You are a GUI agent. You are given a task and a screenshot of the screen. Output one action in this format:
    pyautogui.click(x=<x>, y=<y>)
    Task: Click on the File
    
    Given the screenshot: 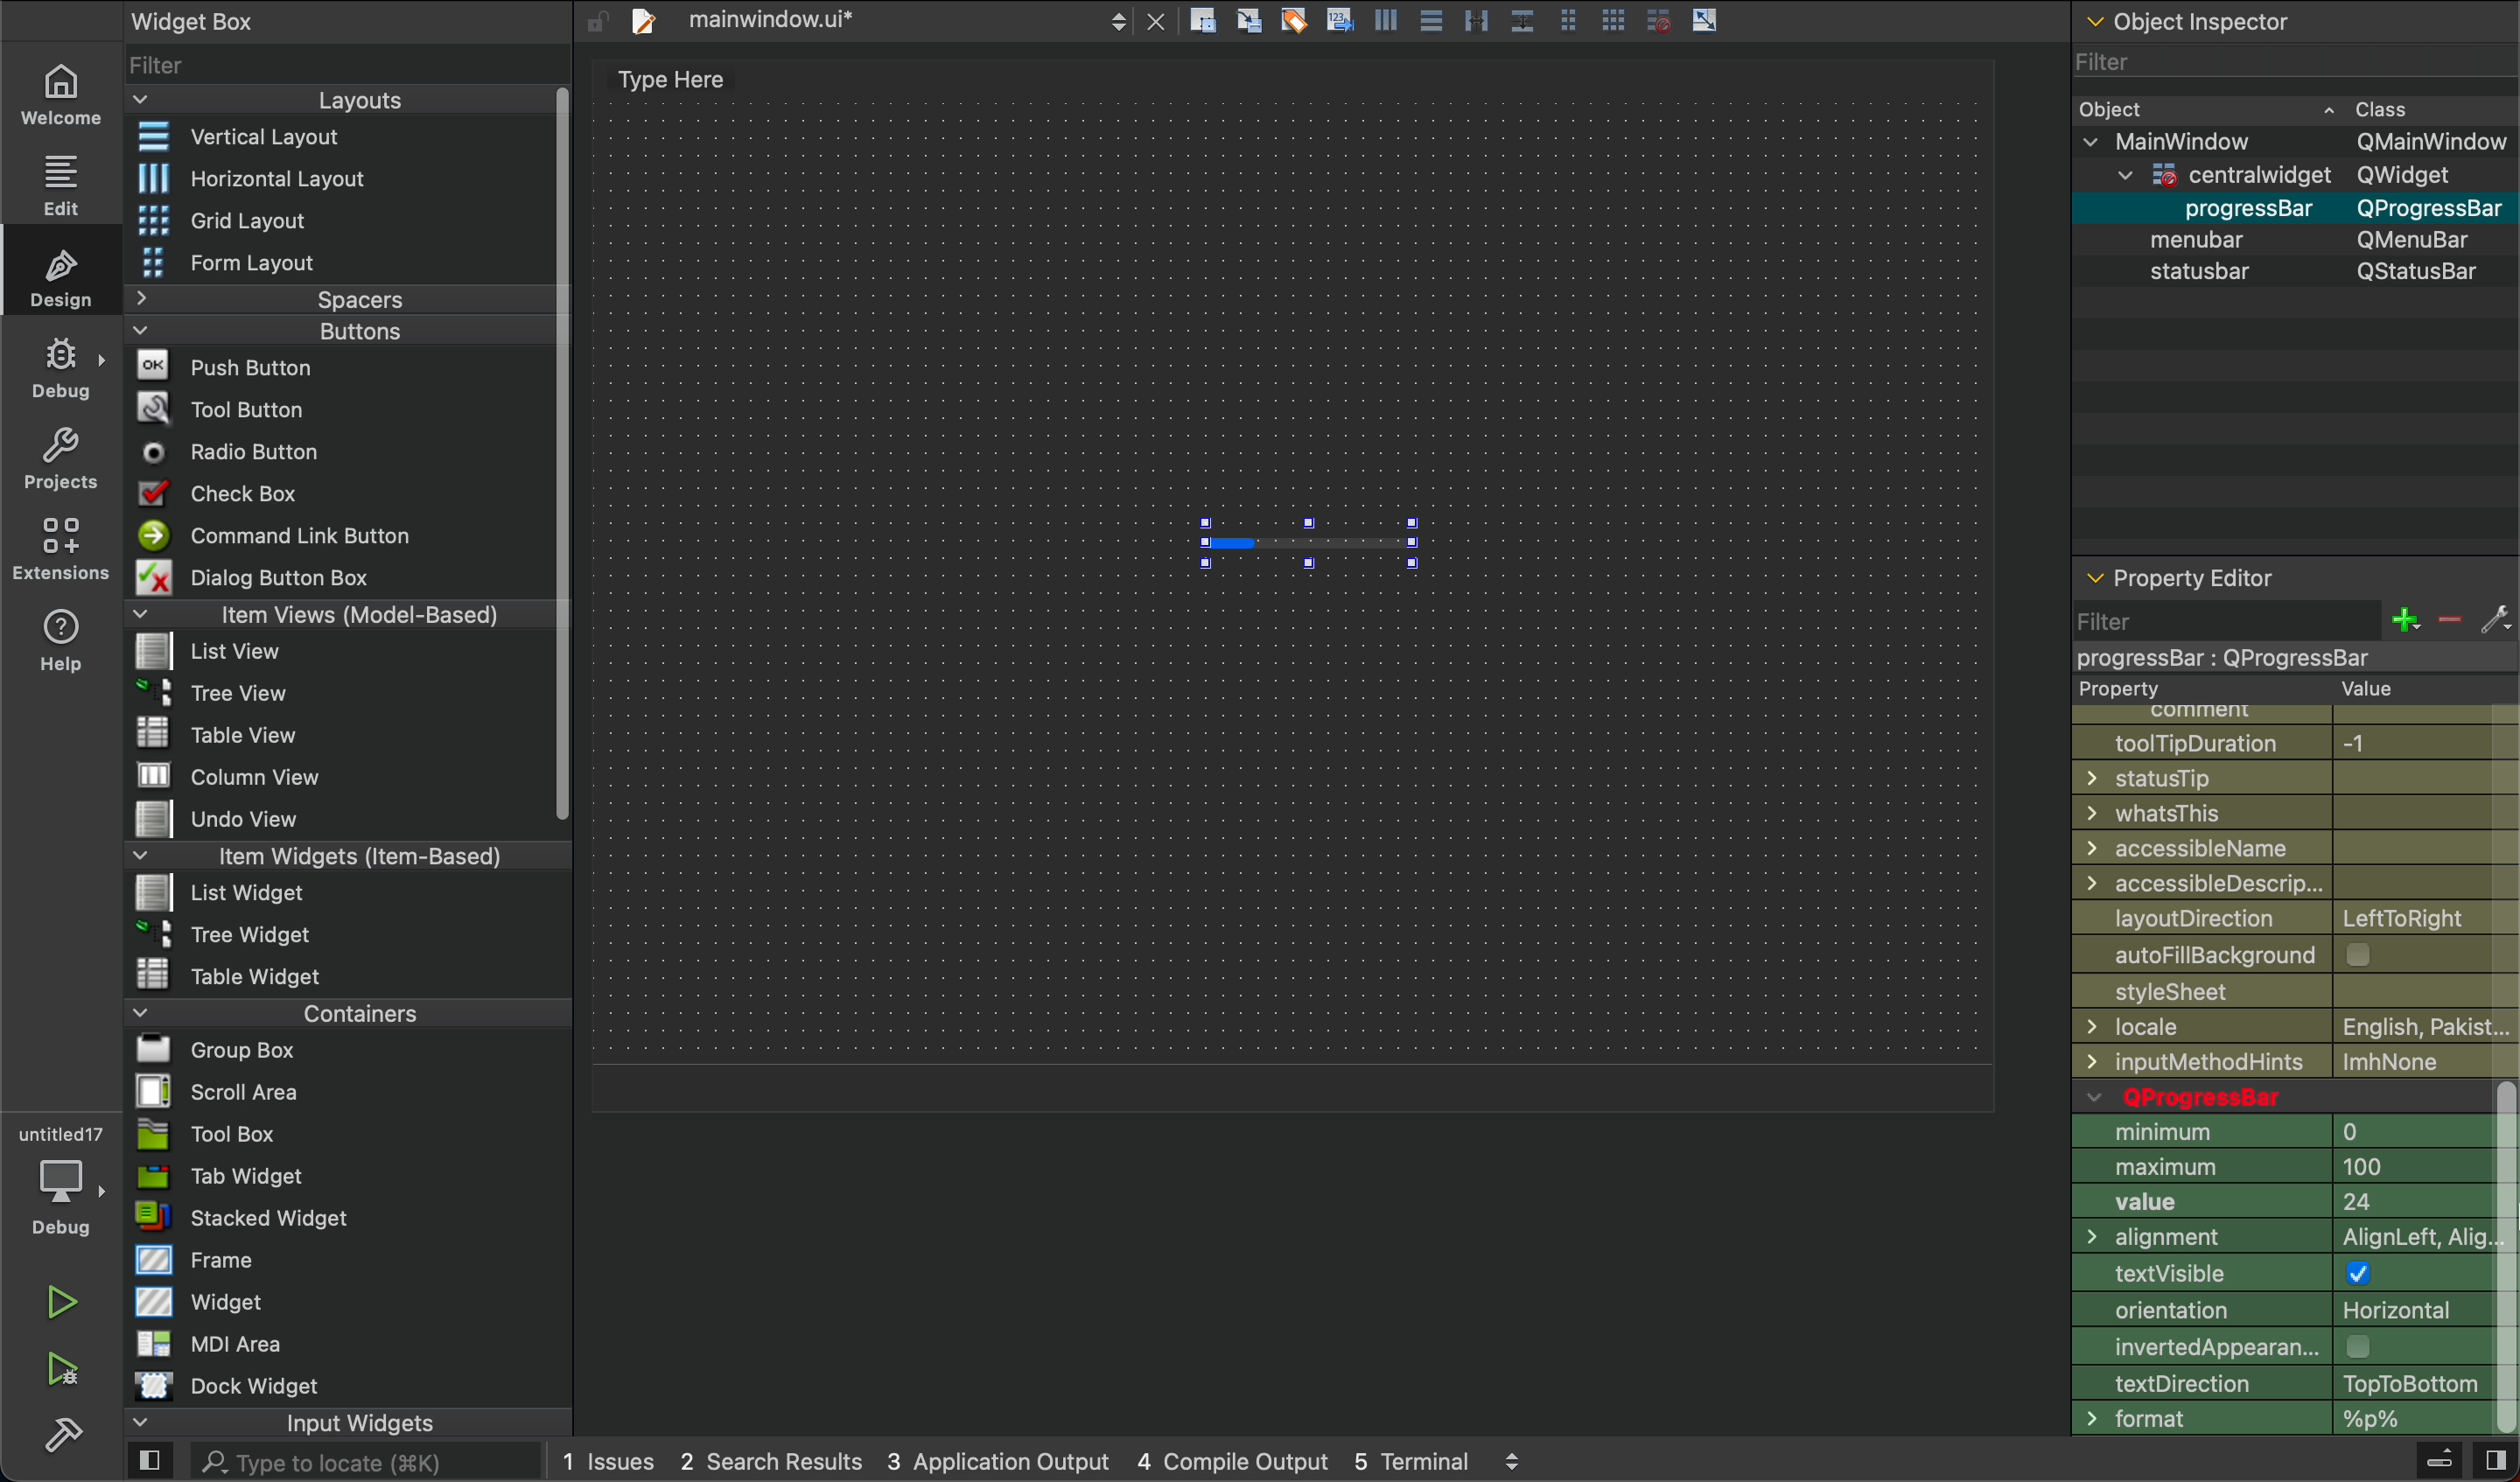 What is the action you would take?
    pyautogui.click(x=232, y=973)
    